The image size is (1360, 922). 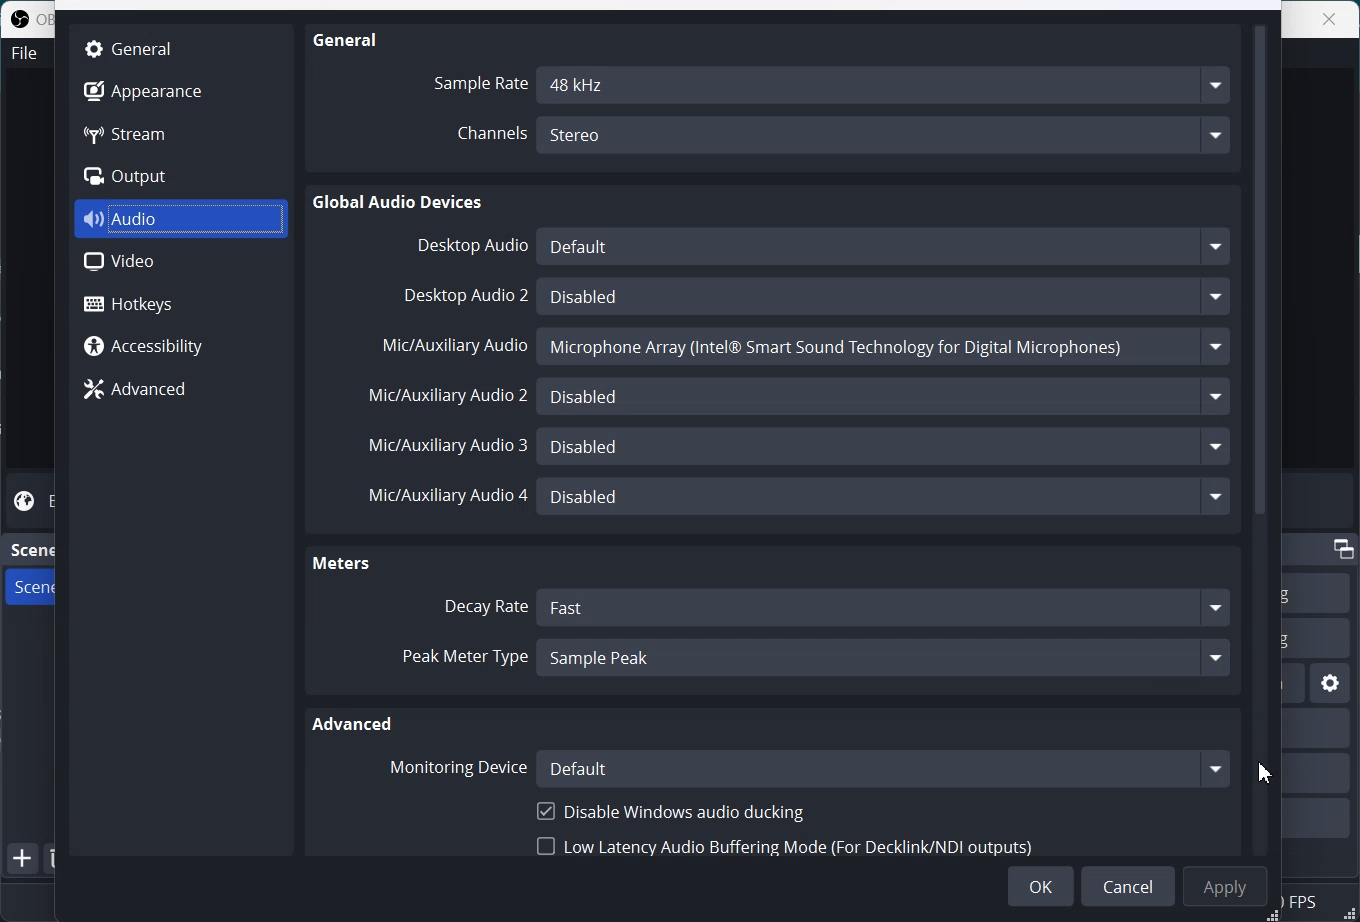 I want to click on Desktop Audio, so click(x=466, y=244).